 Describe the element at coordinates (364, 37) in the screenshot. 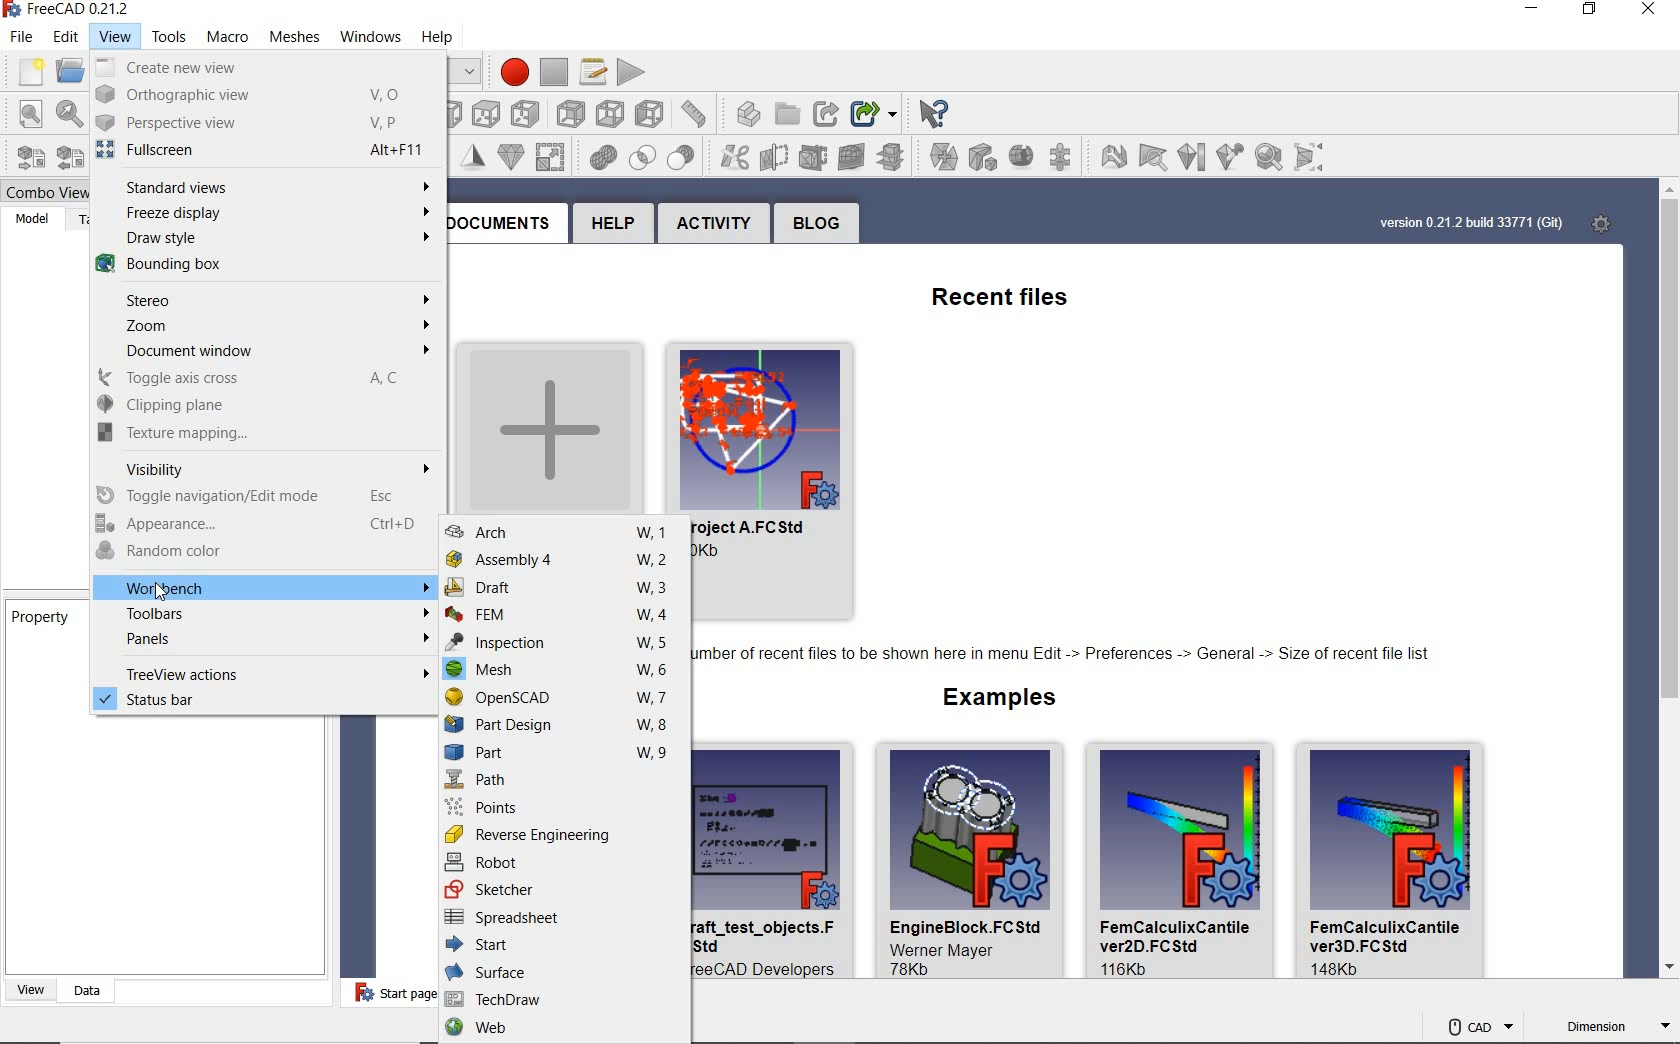

I see `windows` at that location.